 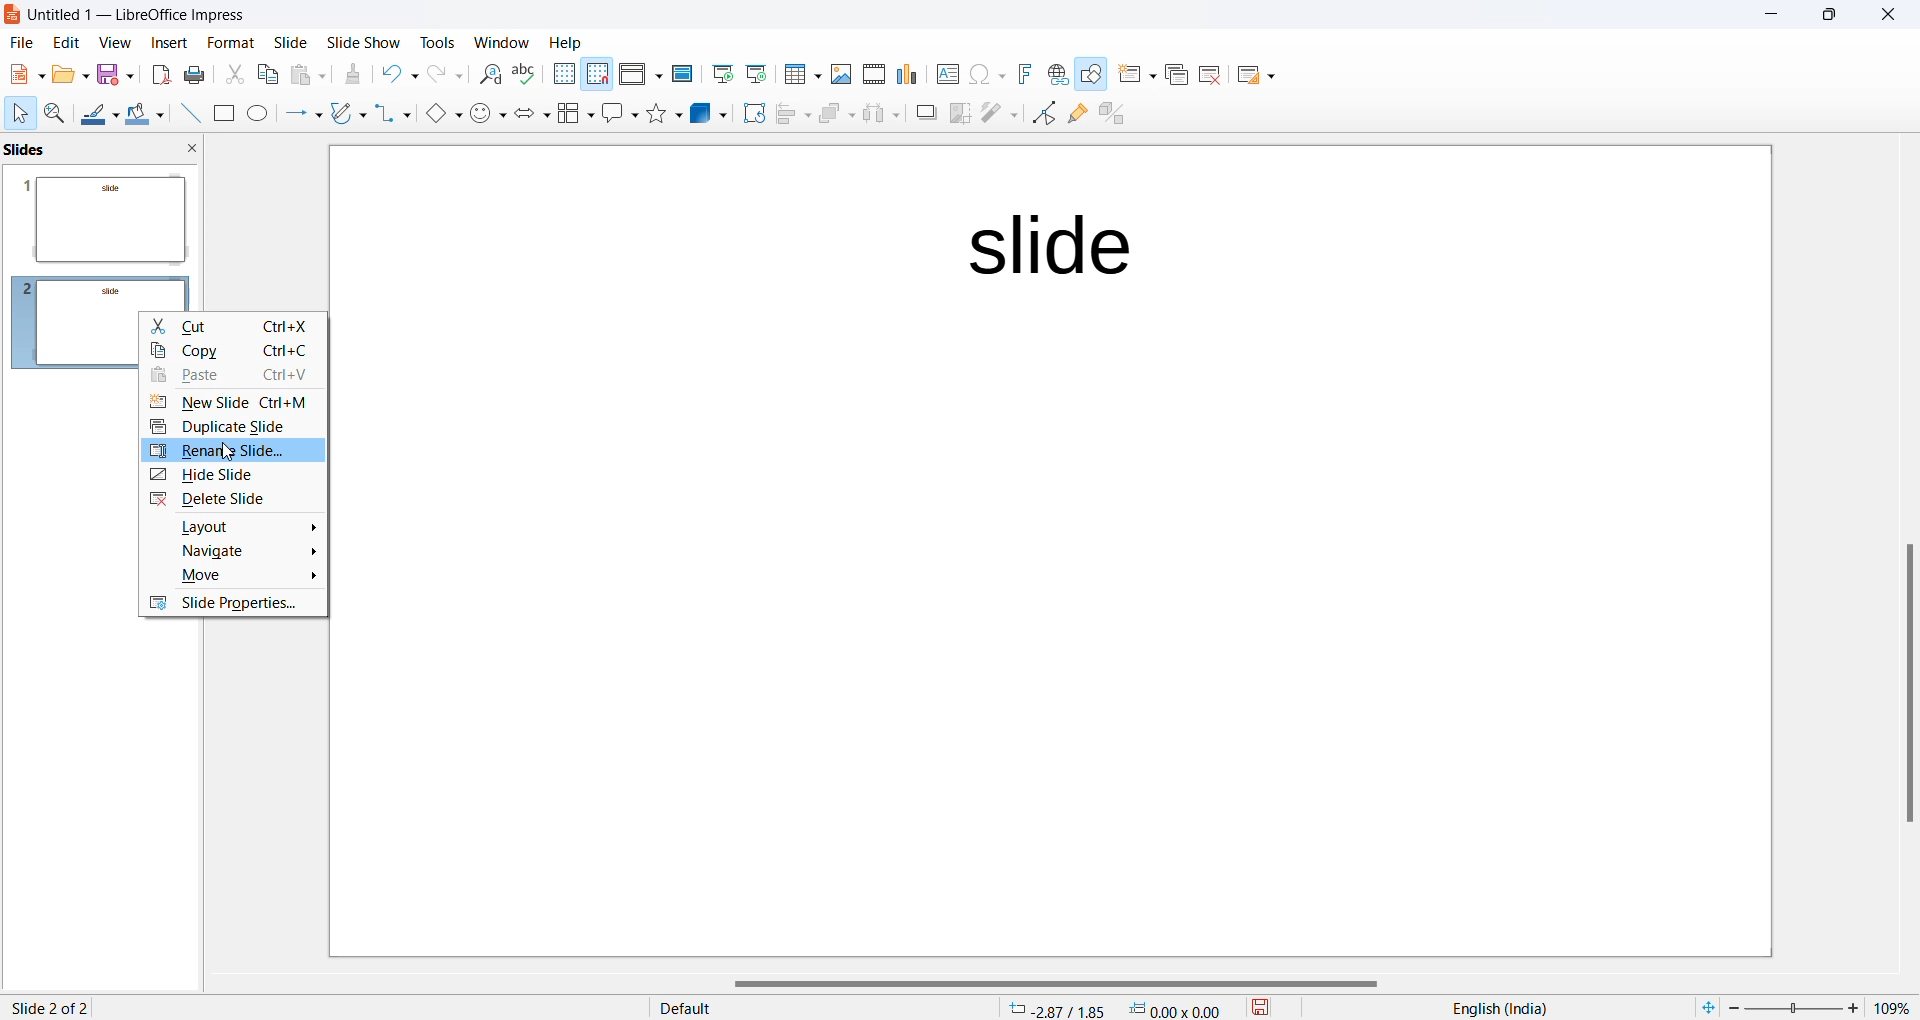 I want to click on Shapes, so click(x=662, y=114).